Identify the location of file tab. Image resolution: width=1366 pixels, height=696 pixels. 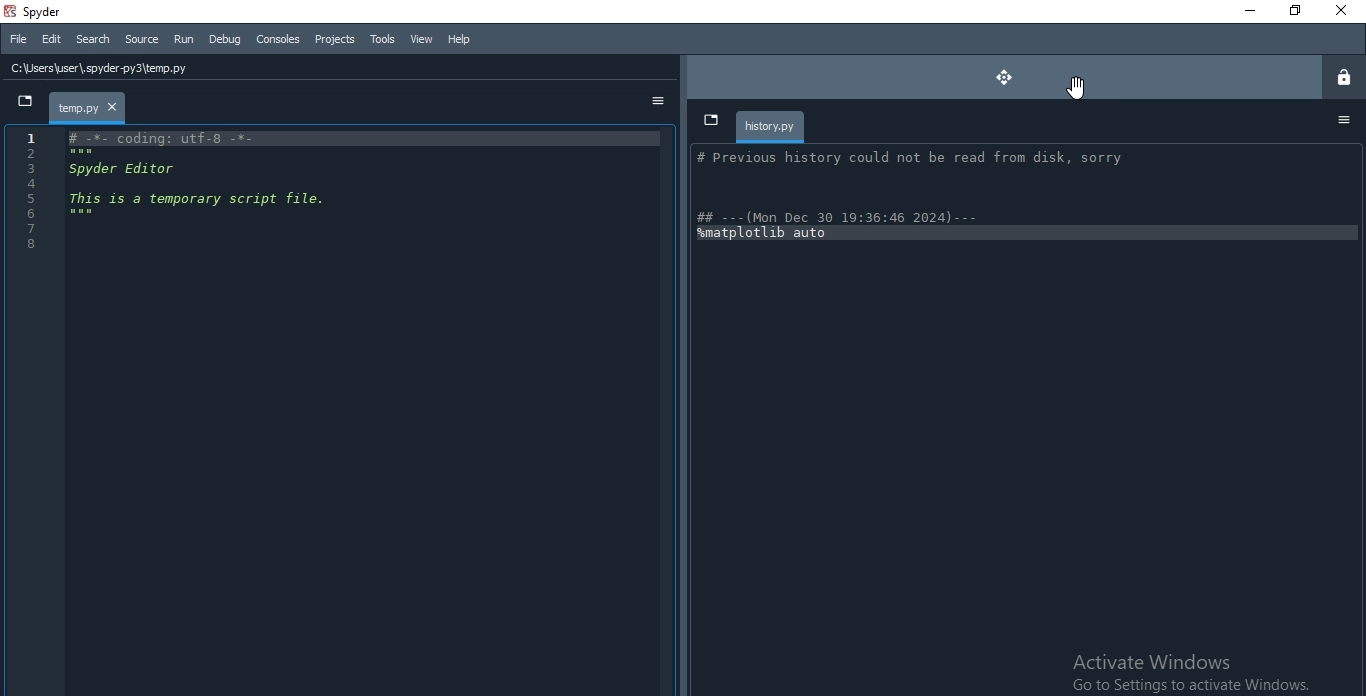
(86, 106).